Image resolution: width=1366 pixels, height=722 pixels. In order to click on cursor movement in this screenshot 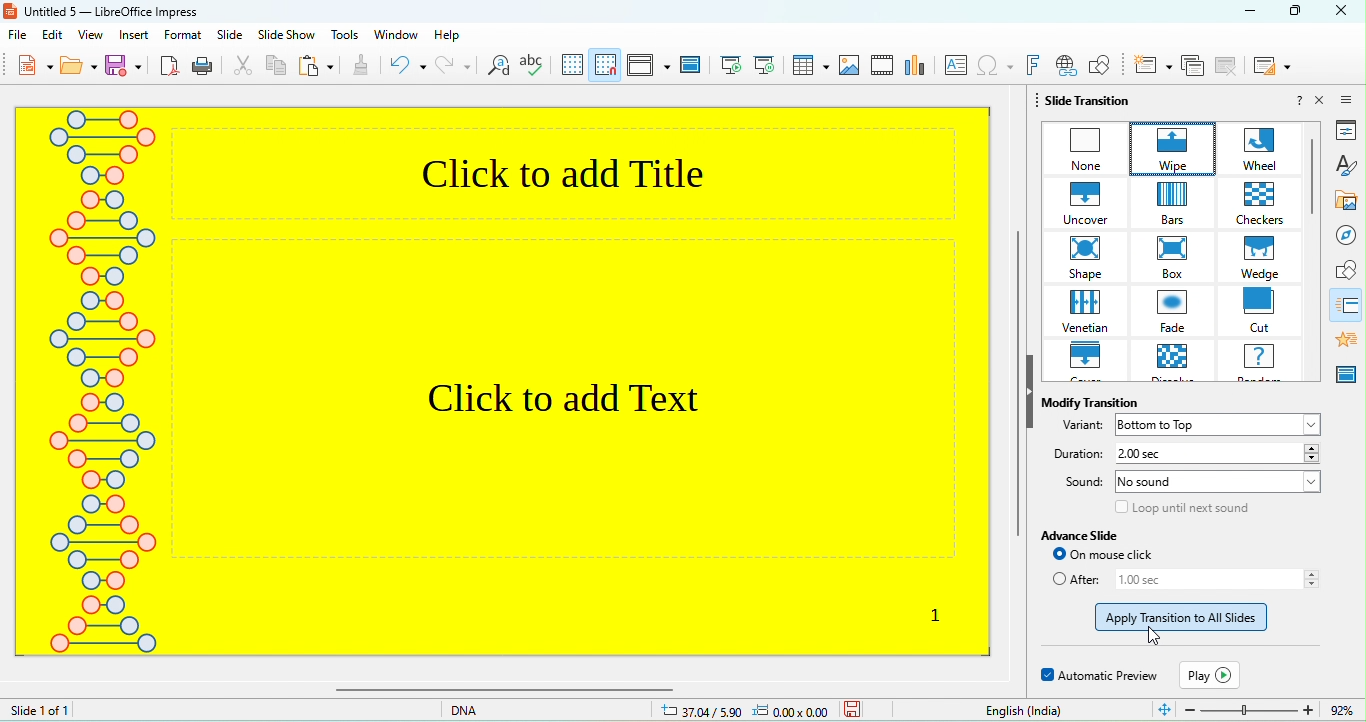, I will do `click(1160, 638)`.